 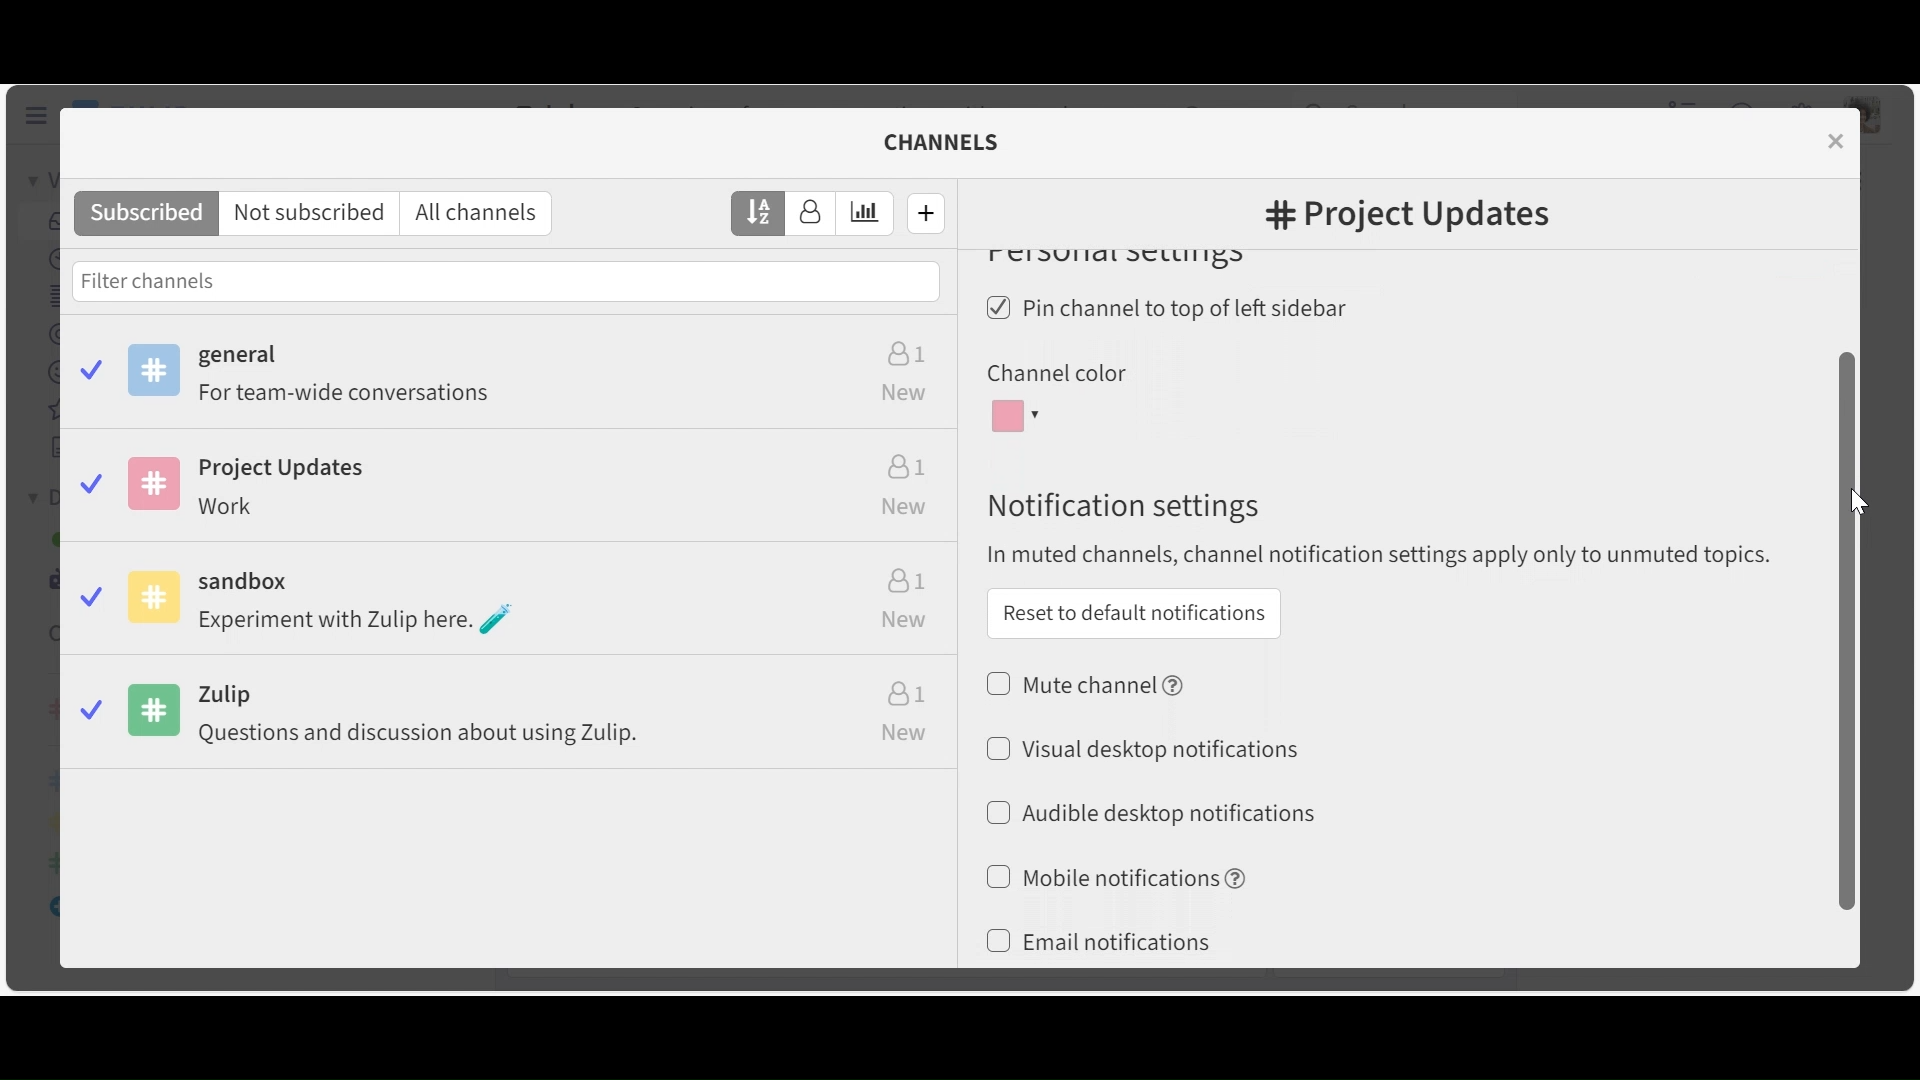 What do you see at coordinates (1407, 217) in the screenshot?
I see `#Channel` at bounding box center [1407, 217].